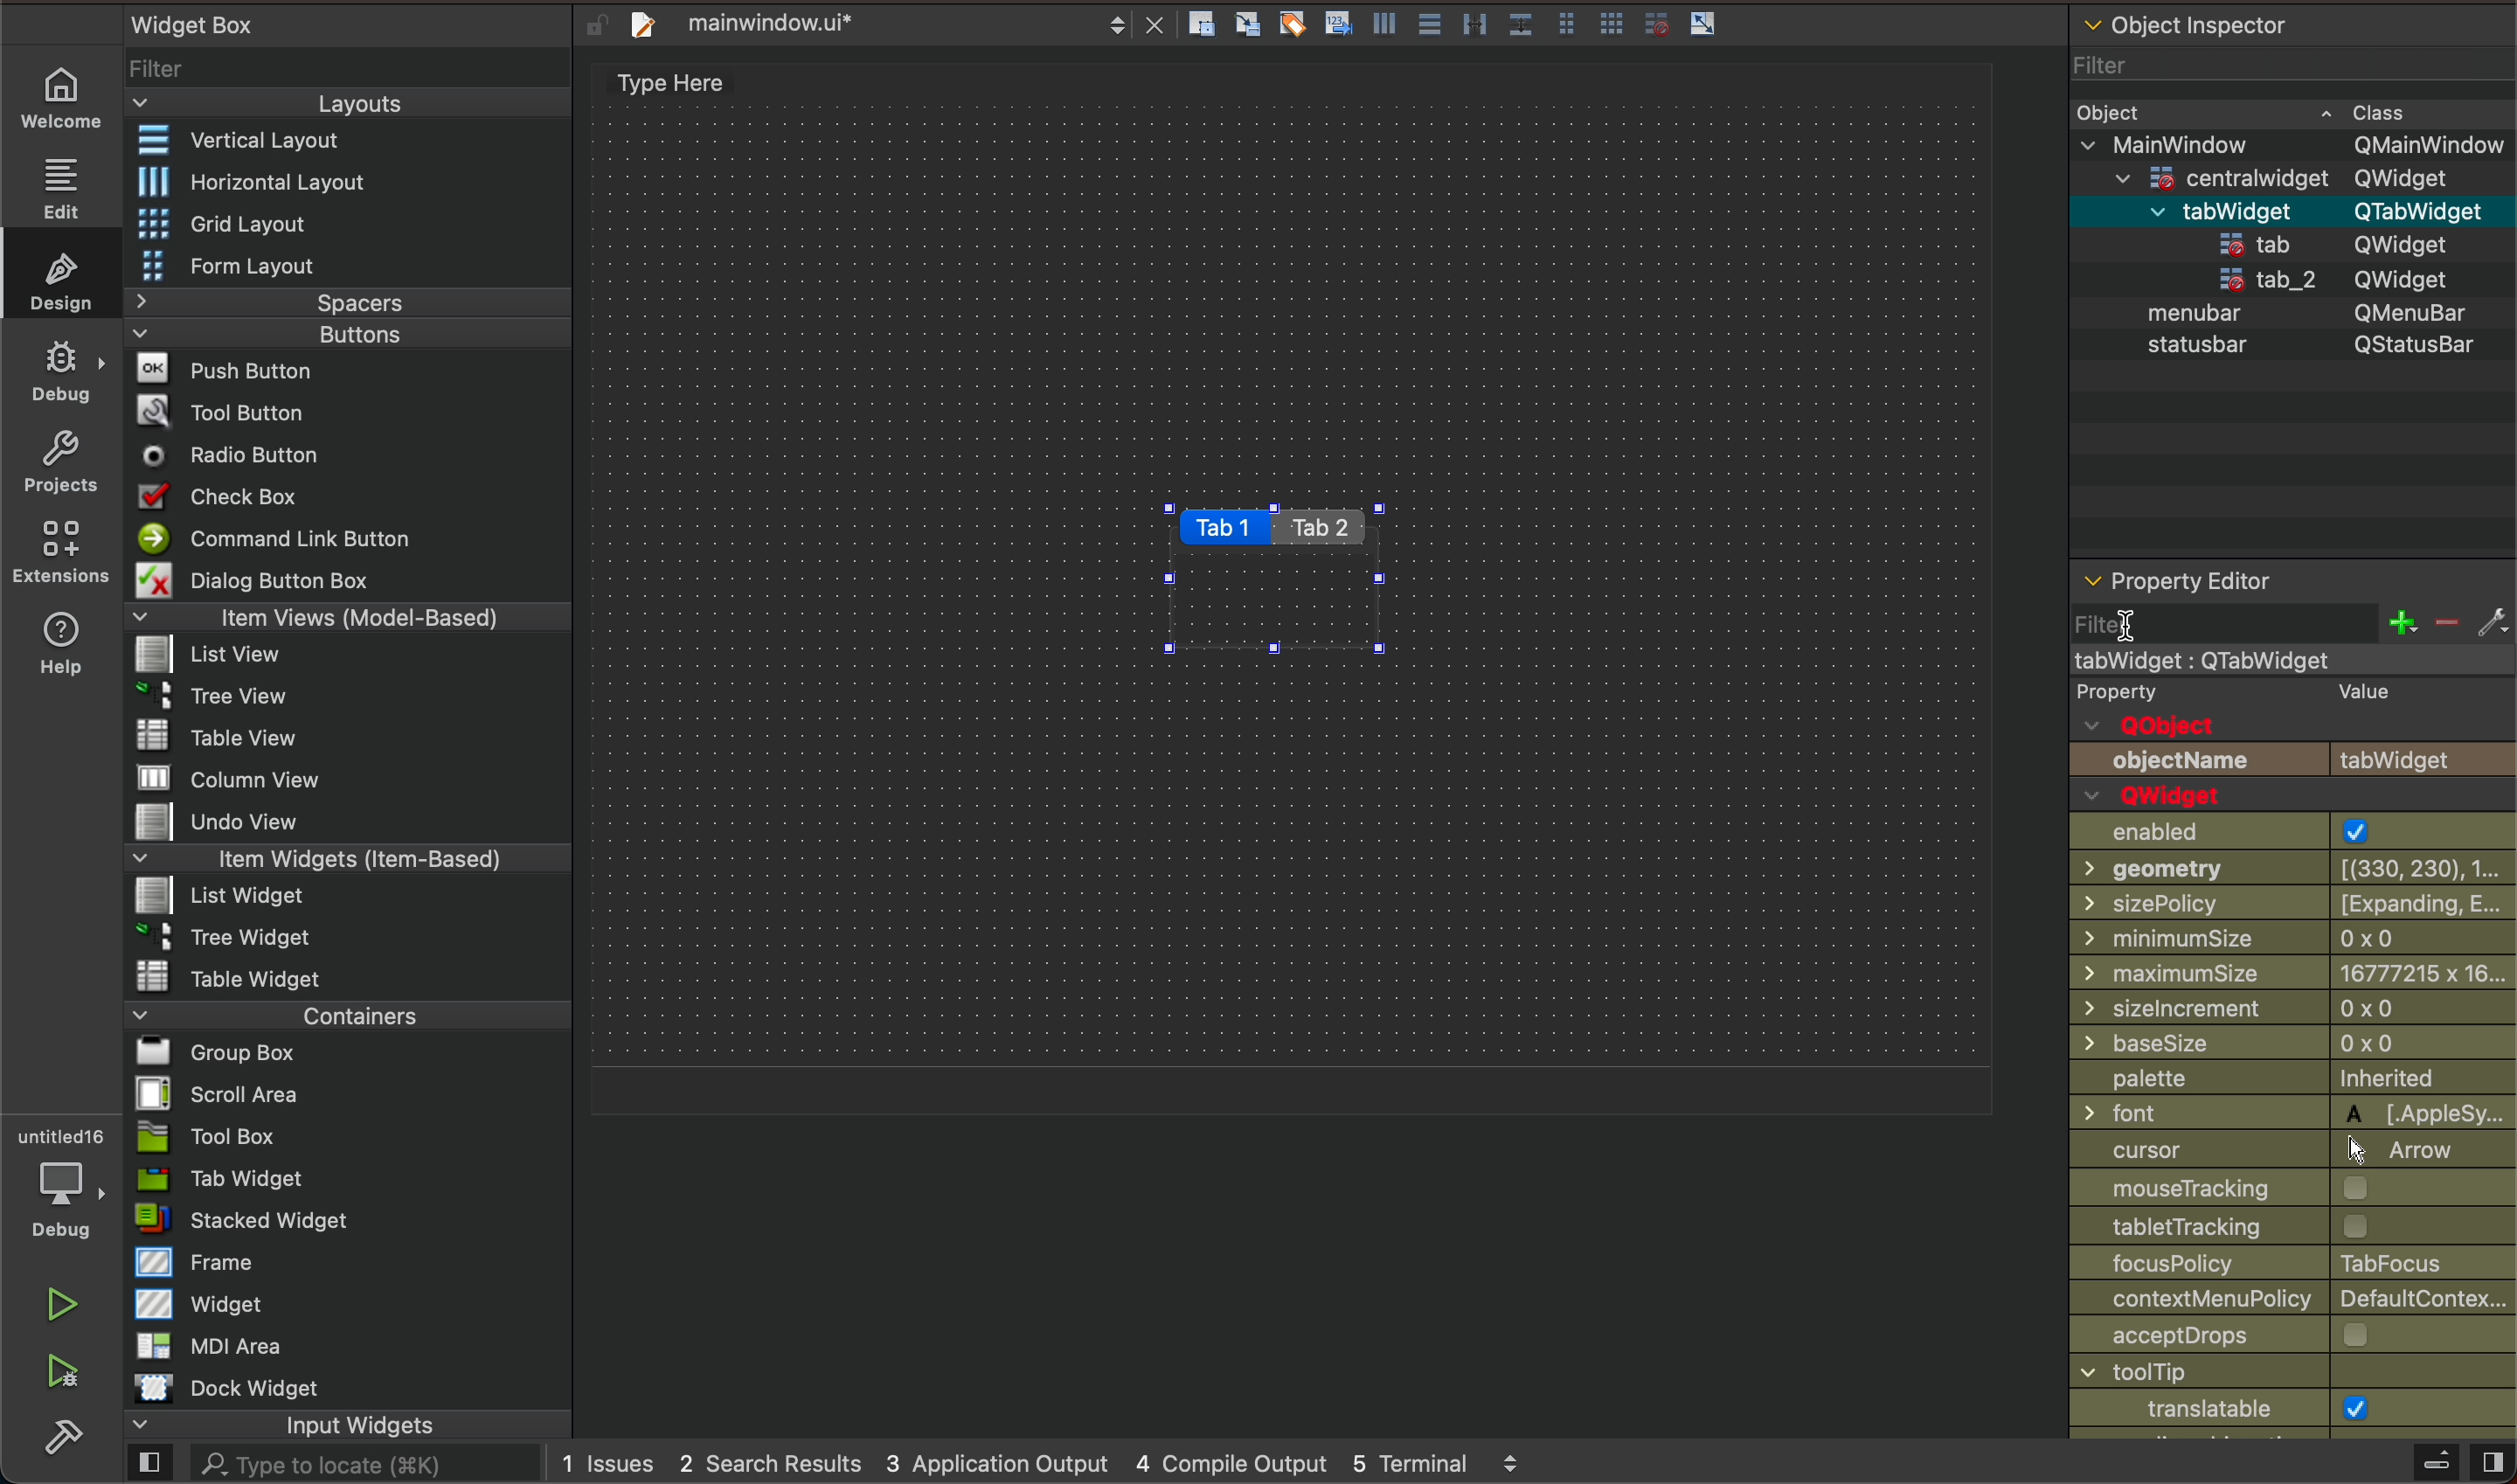  Describe the element at coordinates (248, 1219) in the screenshot. I see `stacked Widget` at that location.